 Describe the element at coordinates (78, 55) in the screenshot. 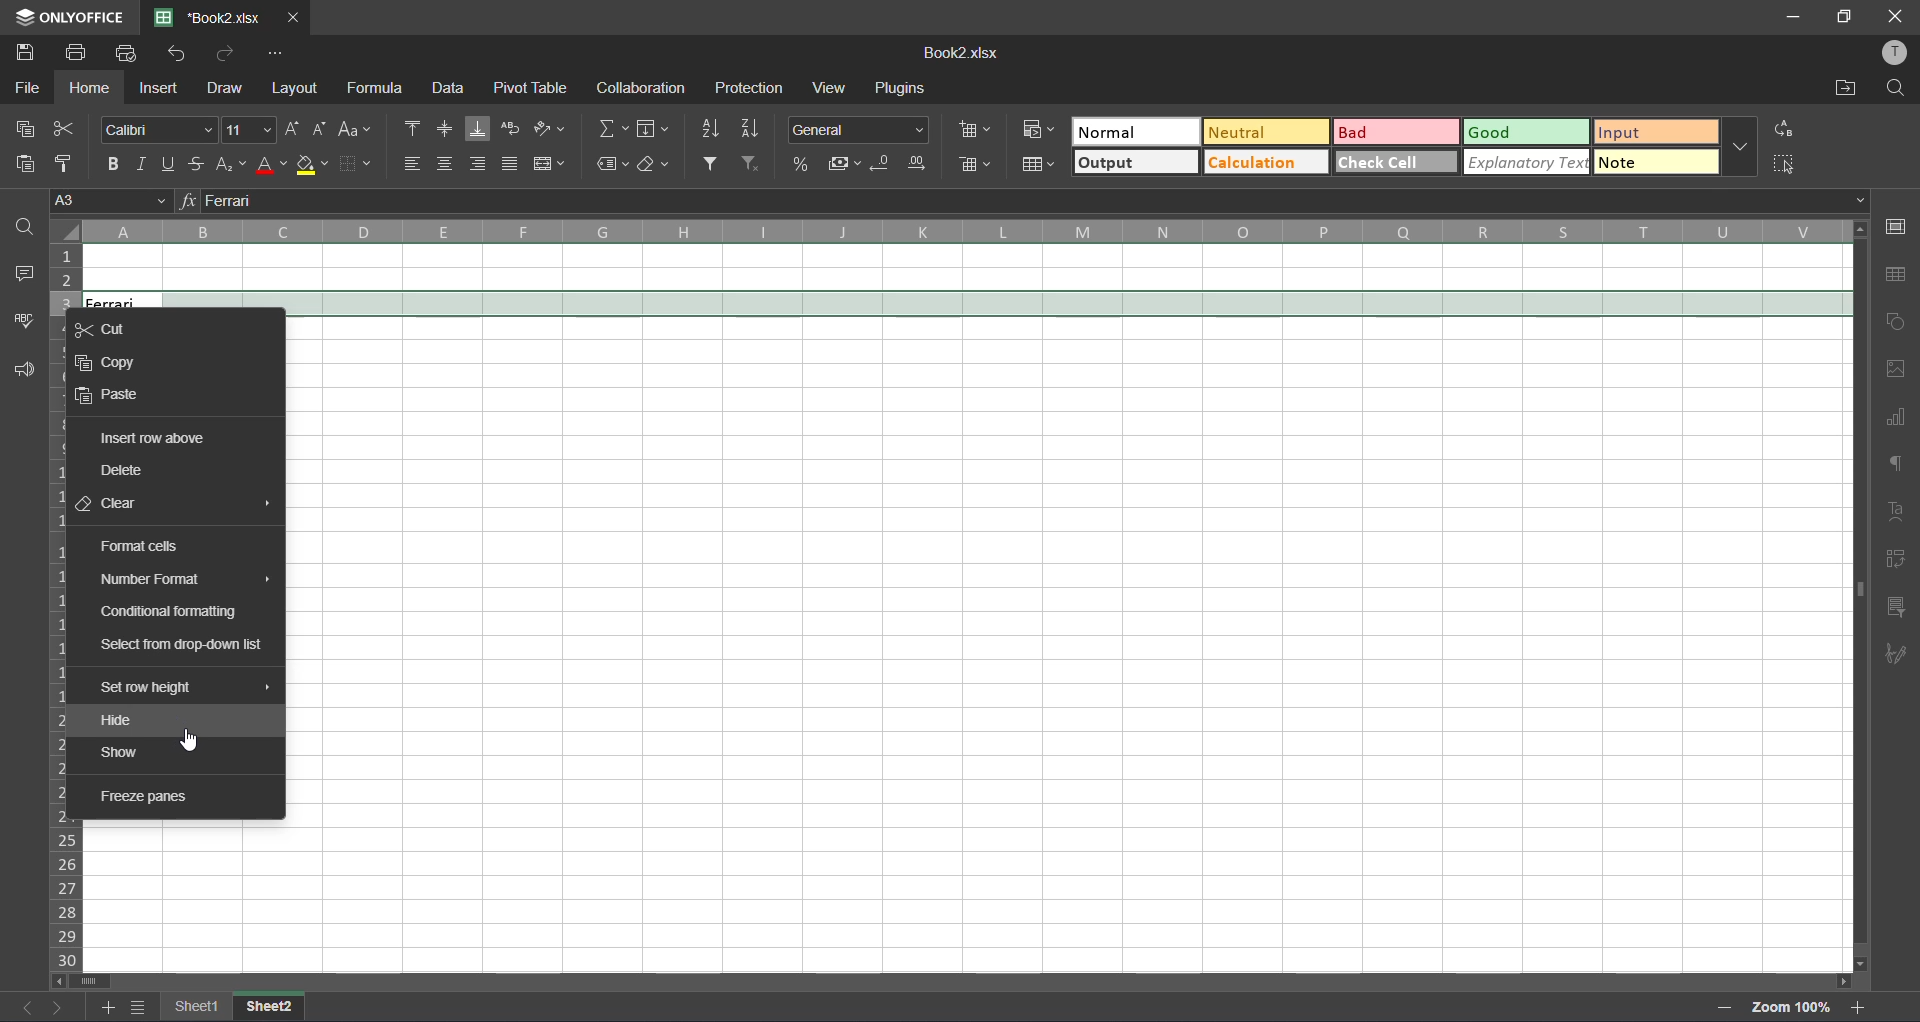

I see `print` at that location.